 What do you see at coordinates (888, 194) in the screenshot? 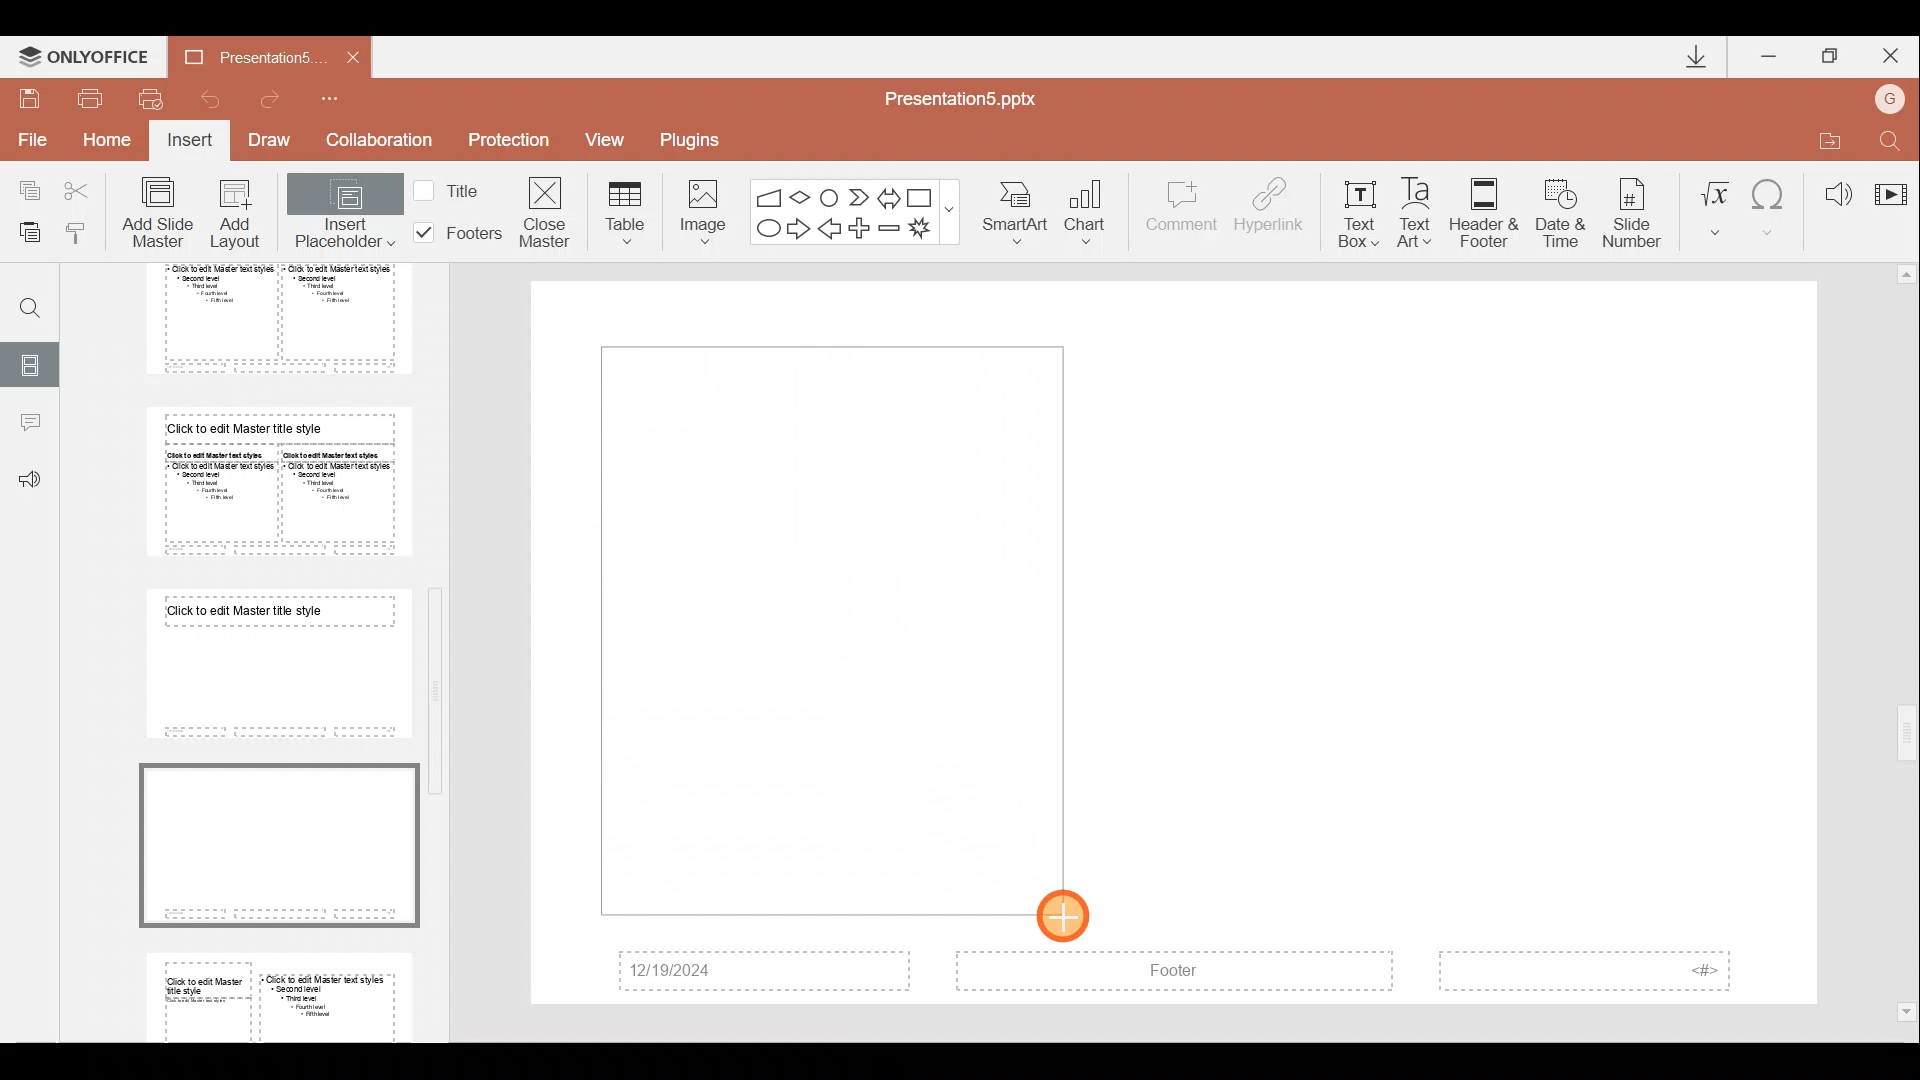
I see `Left right arrow` at bounding box center [888, 194].